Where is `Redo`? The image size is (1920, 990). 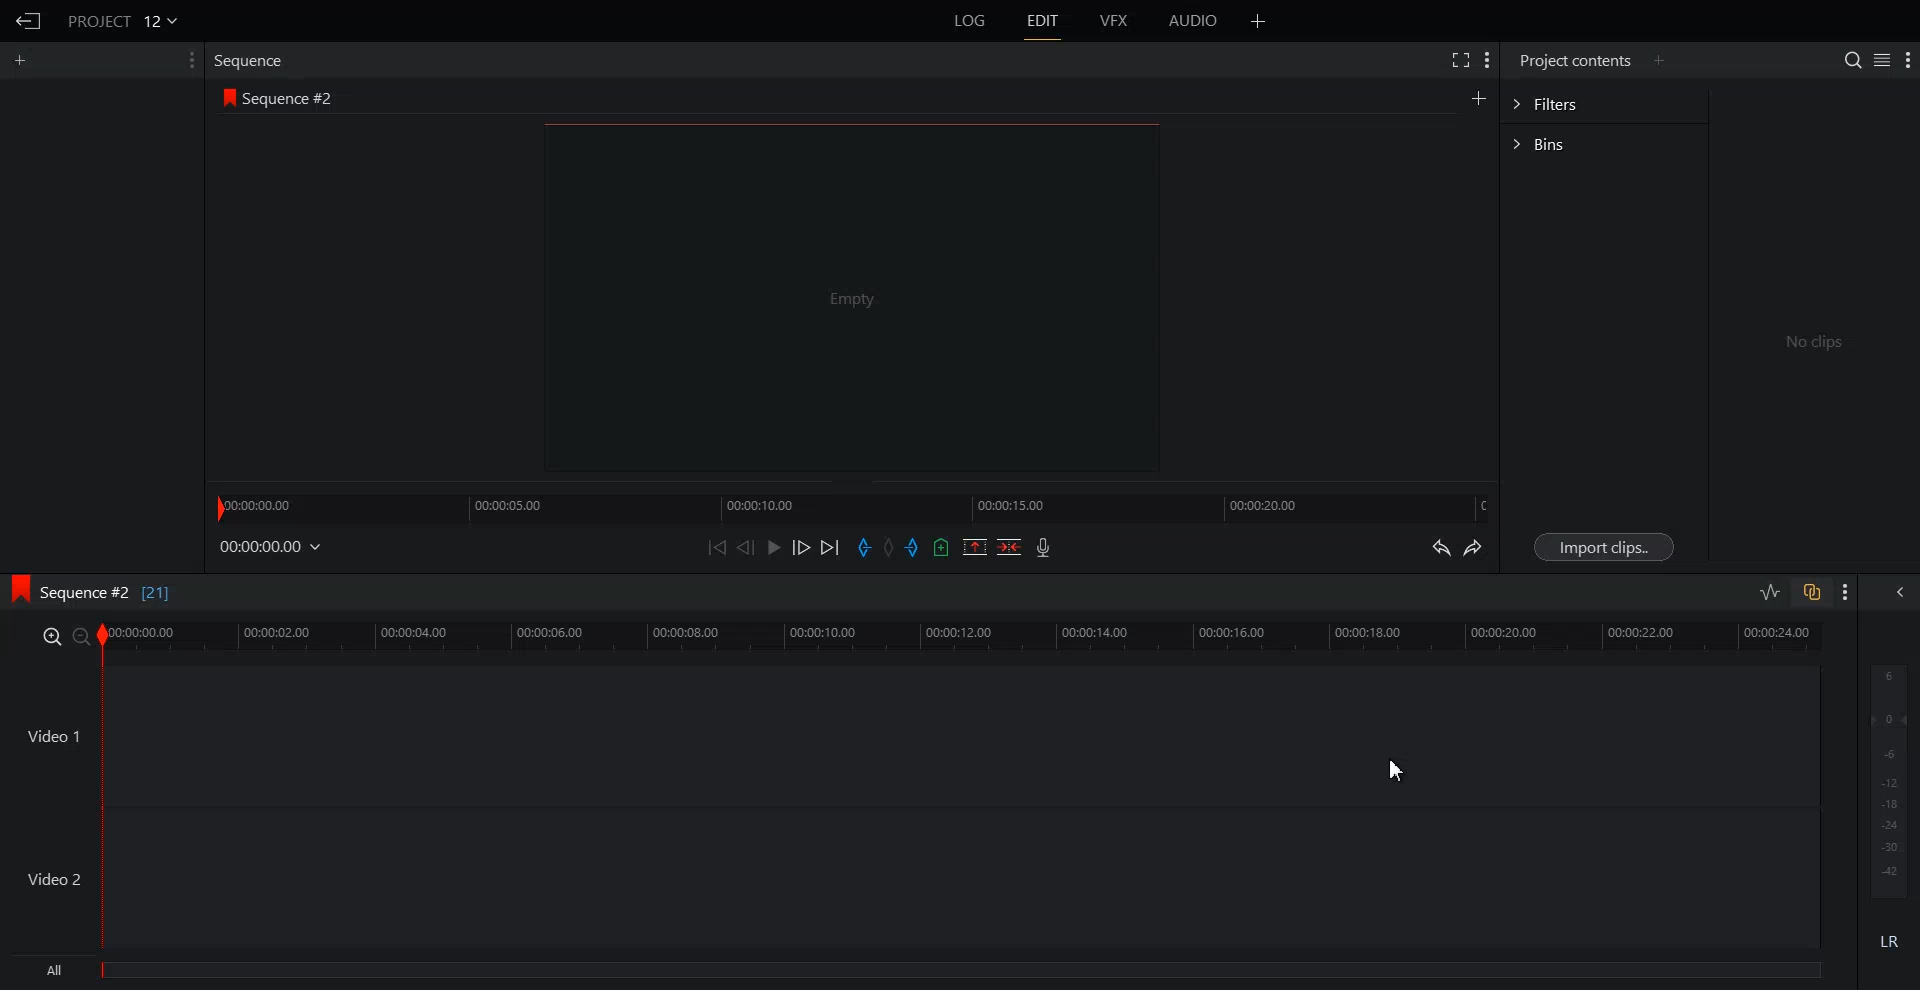 Redo is located at coordinates (1476, 549).